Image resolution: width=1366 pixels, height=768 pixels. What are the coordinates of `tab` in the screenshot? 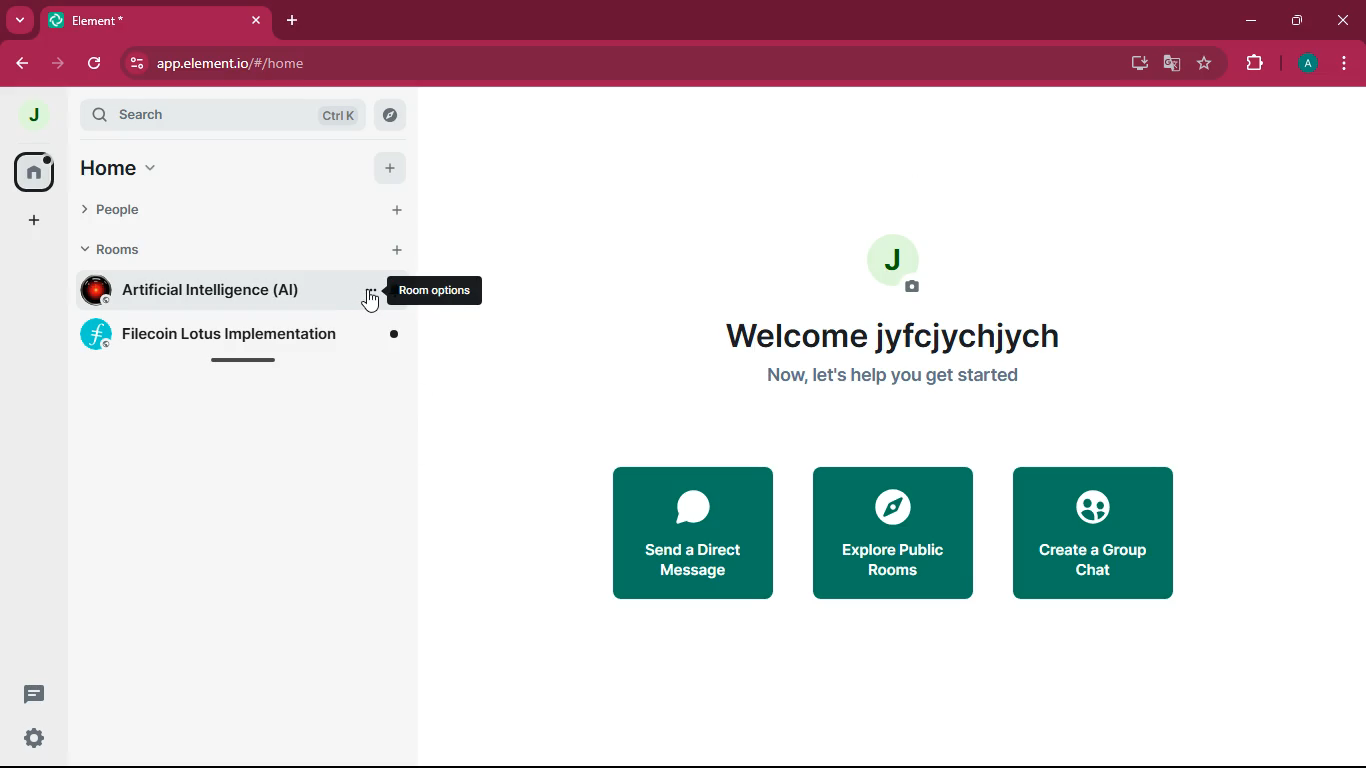 It's located at (161, 24).